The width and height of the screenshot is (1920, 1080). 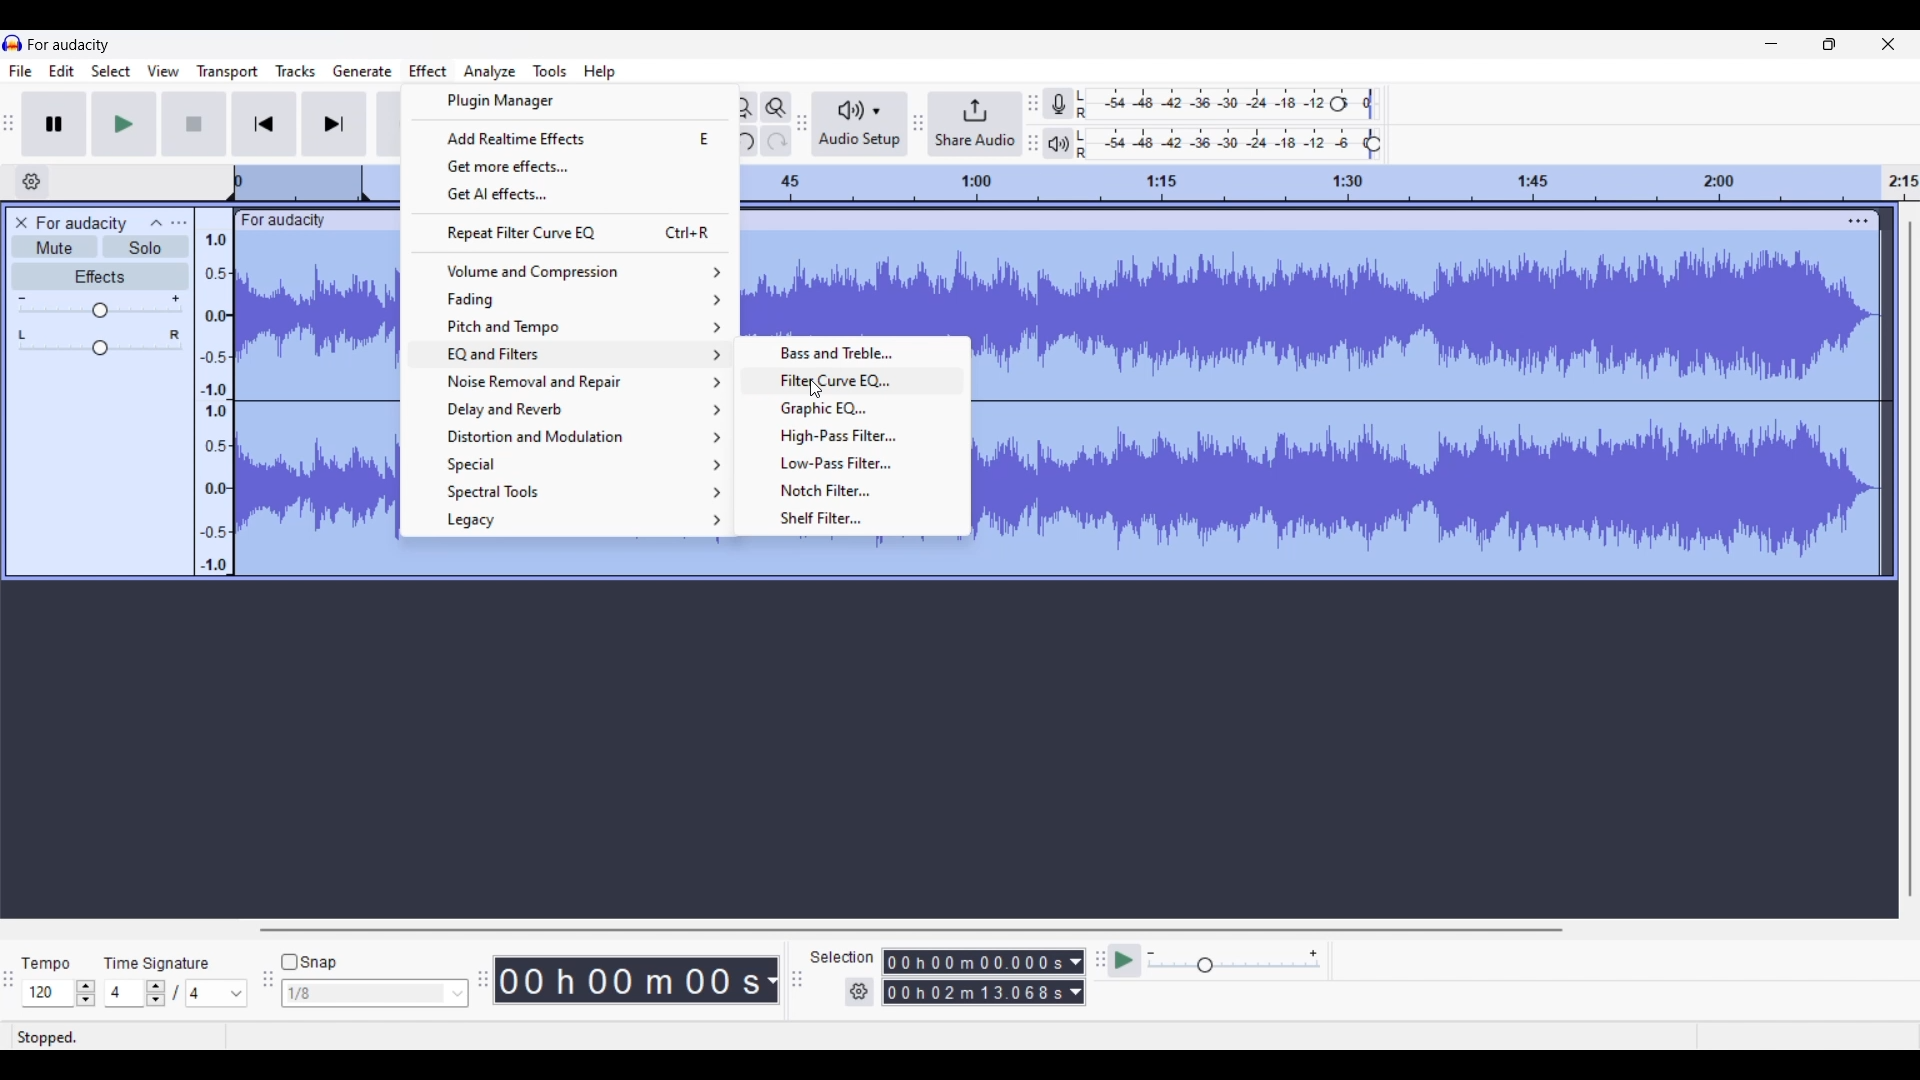 What do you see at coordinates (217, 994) in the screenshot?
I see `Max. time signature options` at bounding box center [217, 994].